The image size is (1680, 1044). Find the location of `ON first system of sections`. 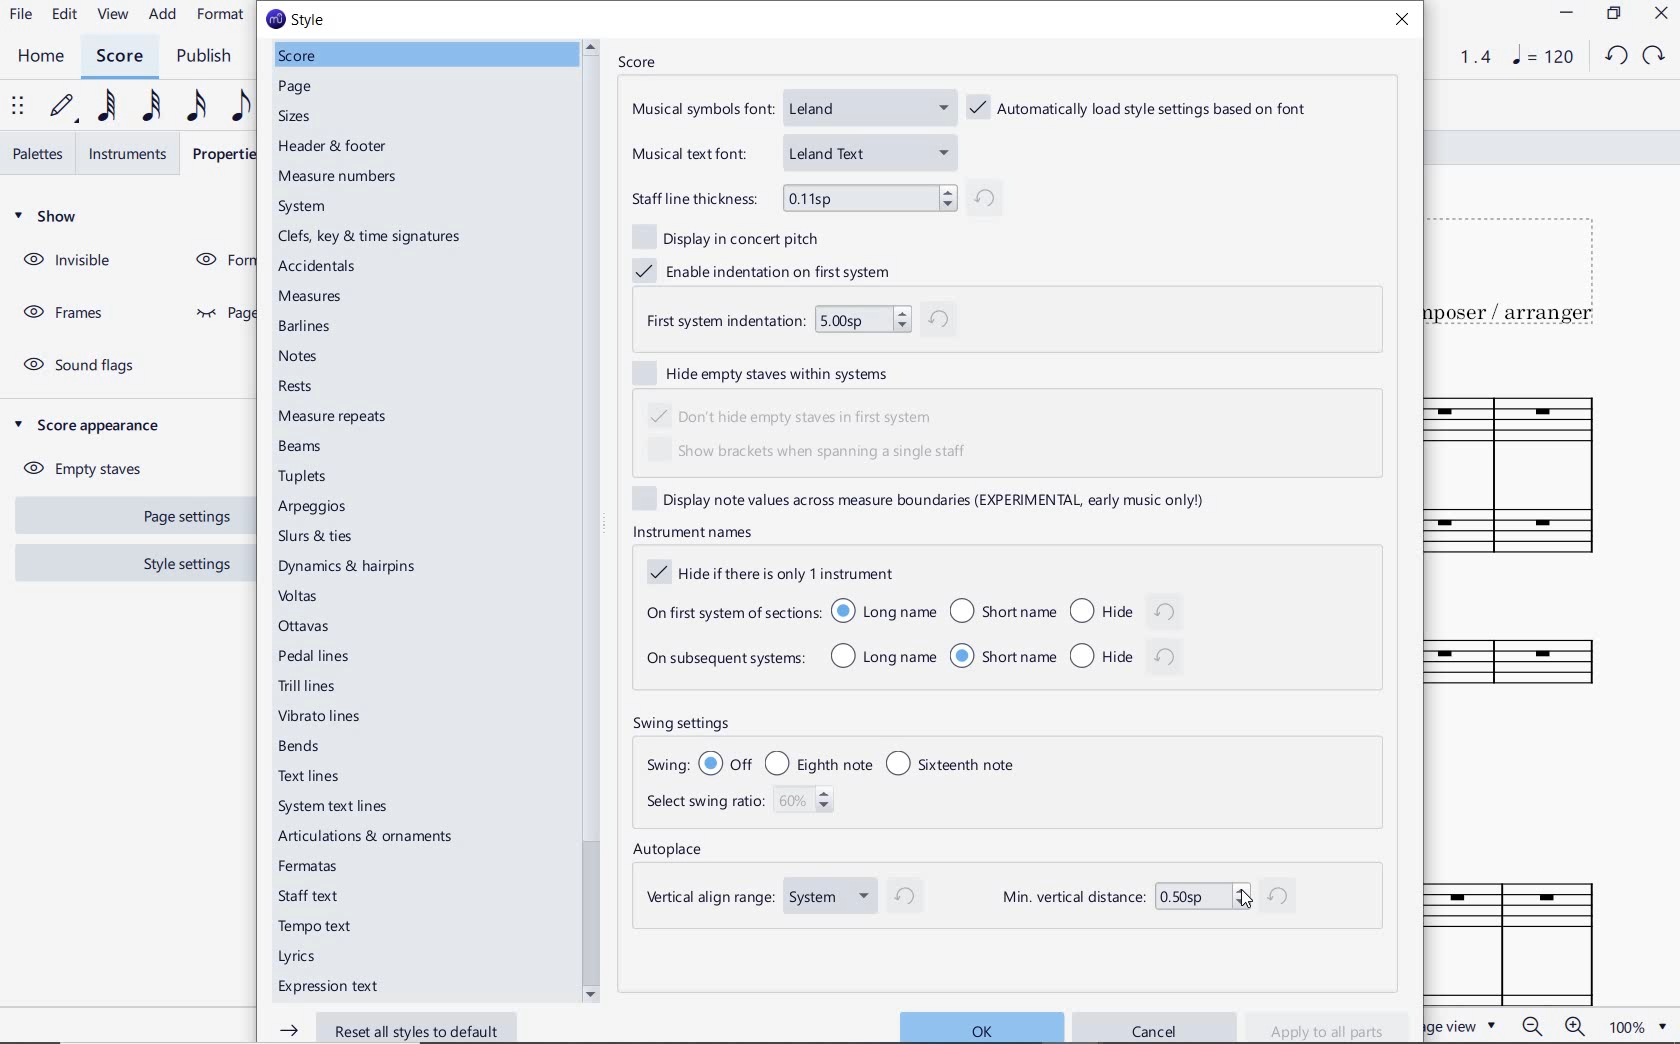

ON first system of sections is located at coordinates (730, 611).